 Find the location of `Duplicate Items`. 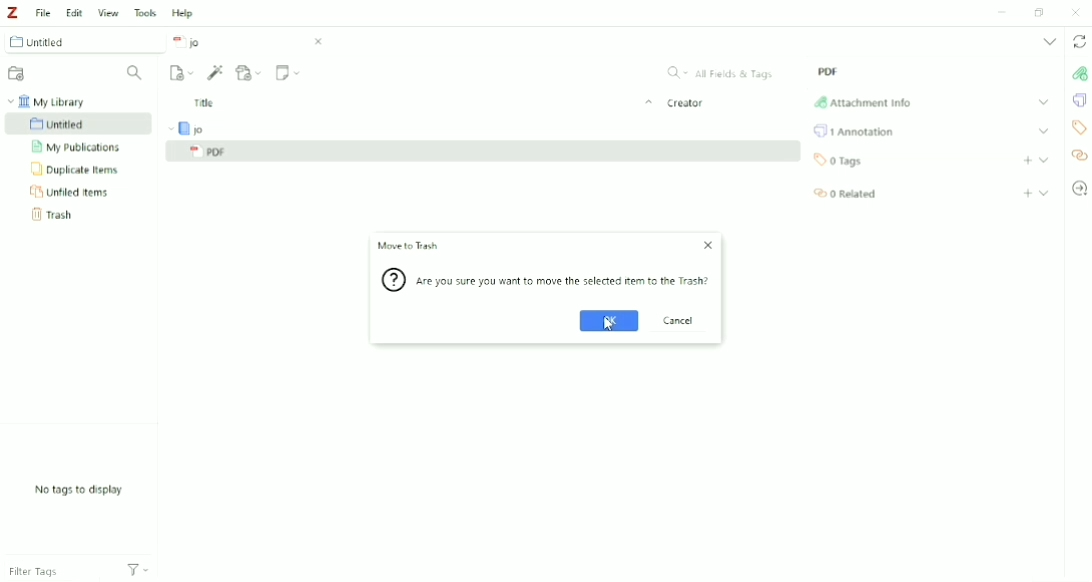

Duplicate Items is located at coordinates (76, 169).